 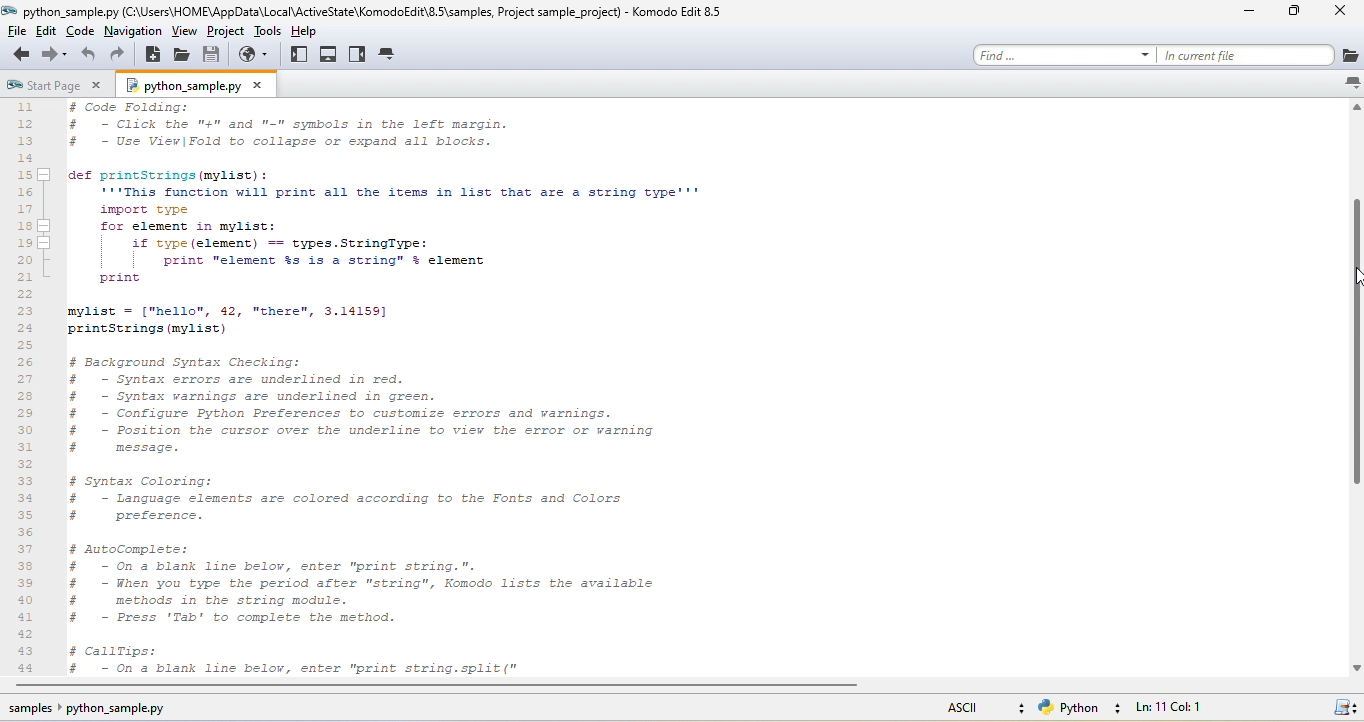 I want to click on python sample, so click(x=208, y=86).